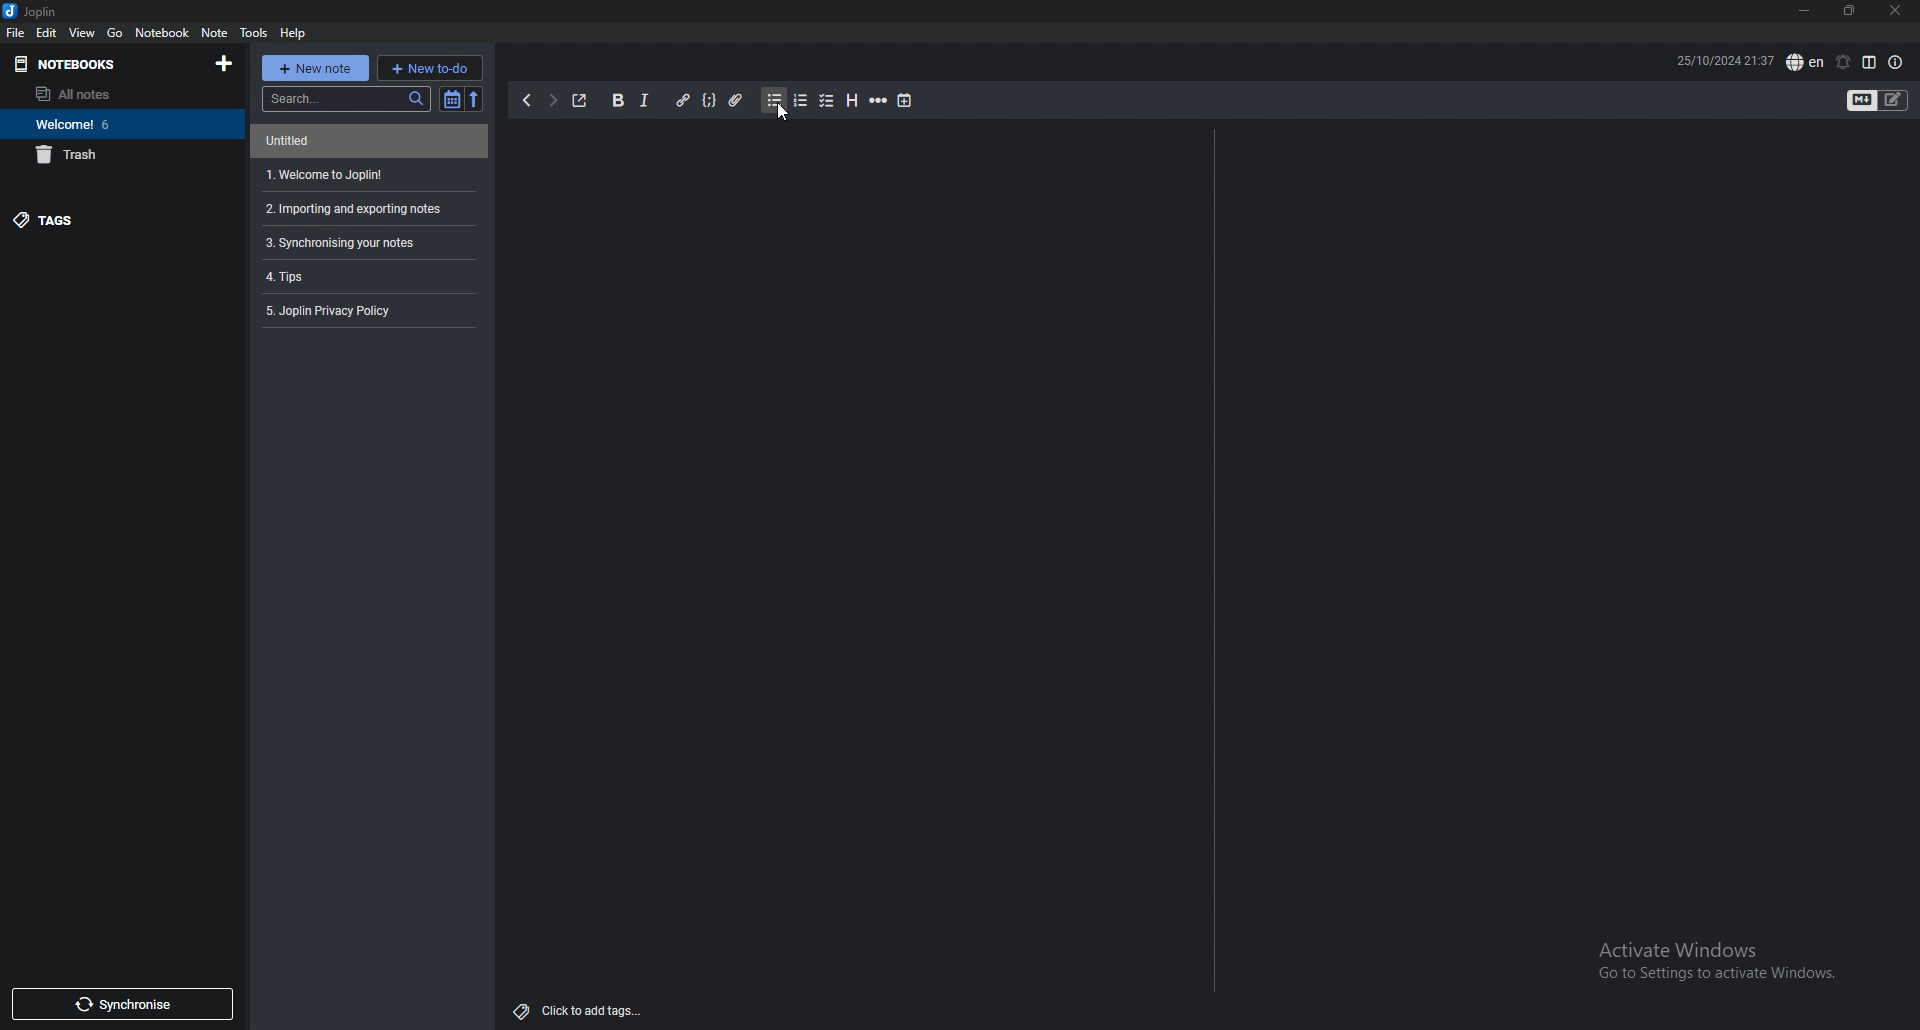  Describe the element at coordinates (796, 102) in the screenshot. I see `numbered list` at that location.